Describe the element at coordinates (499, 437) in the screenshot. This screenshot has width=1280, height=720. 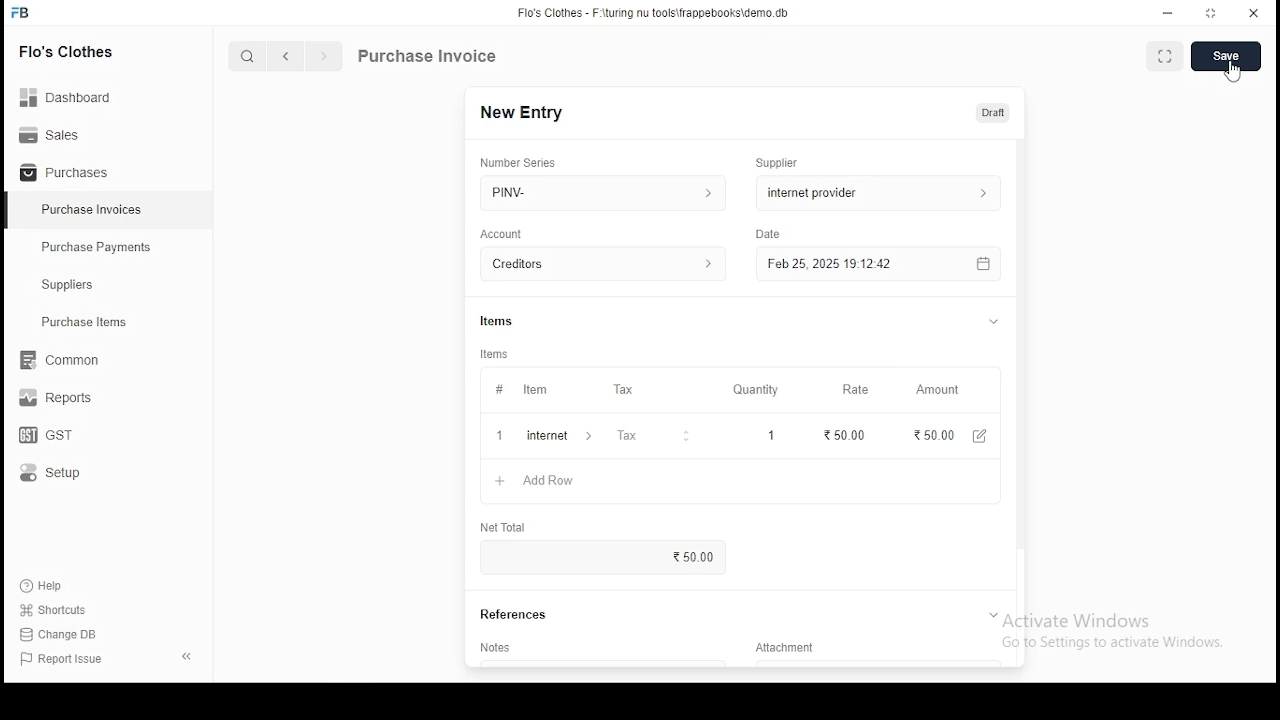
I see `+` at that location.